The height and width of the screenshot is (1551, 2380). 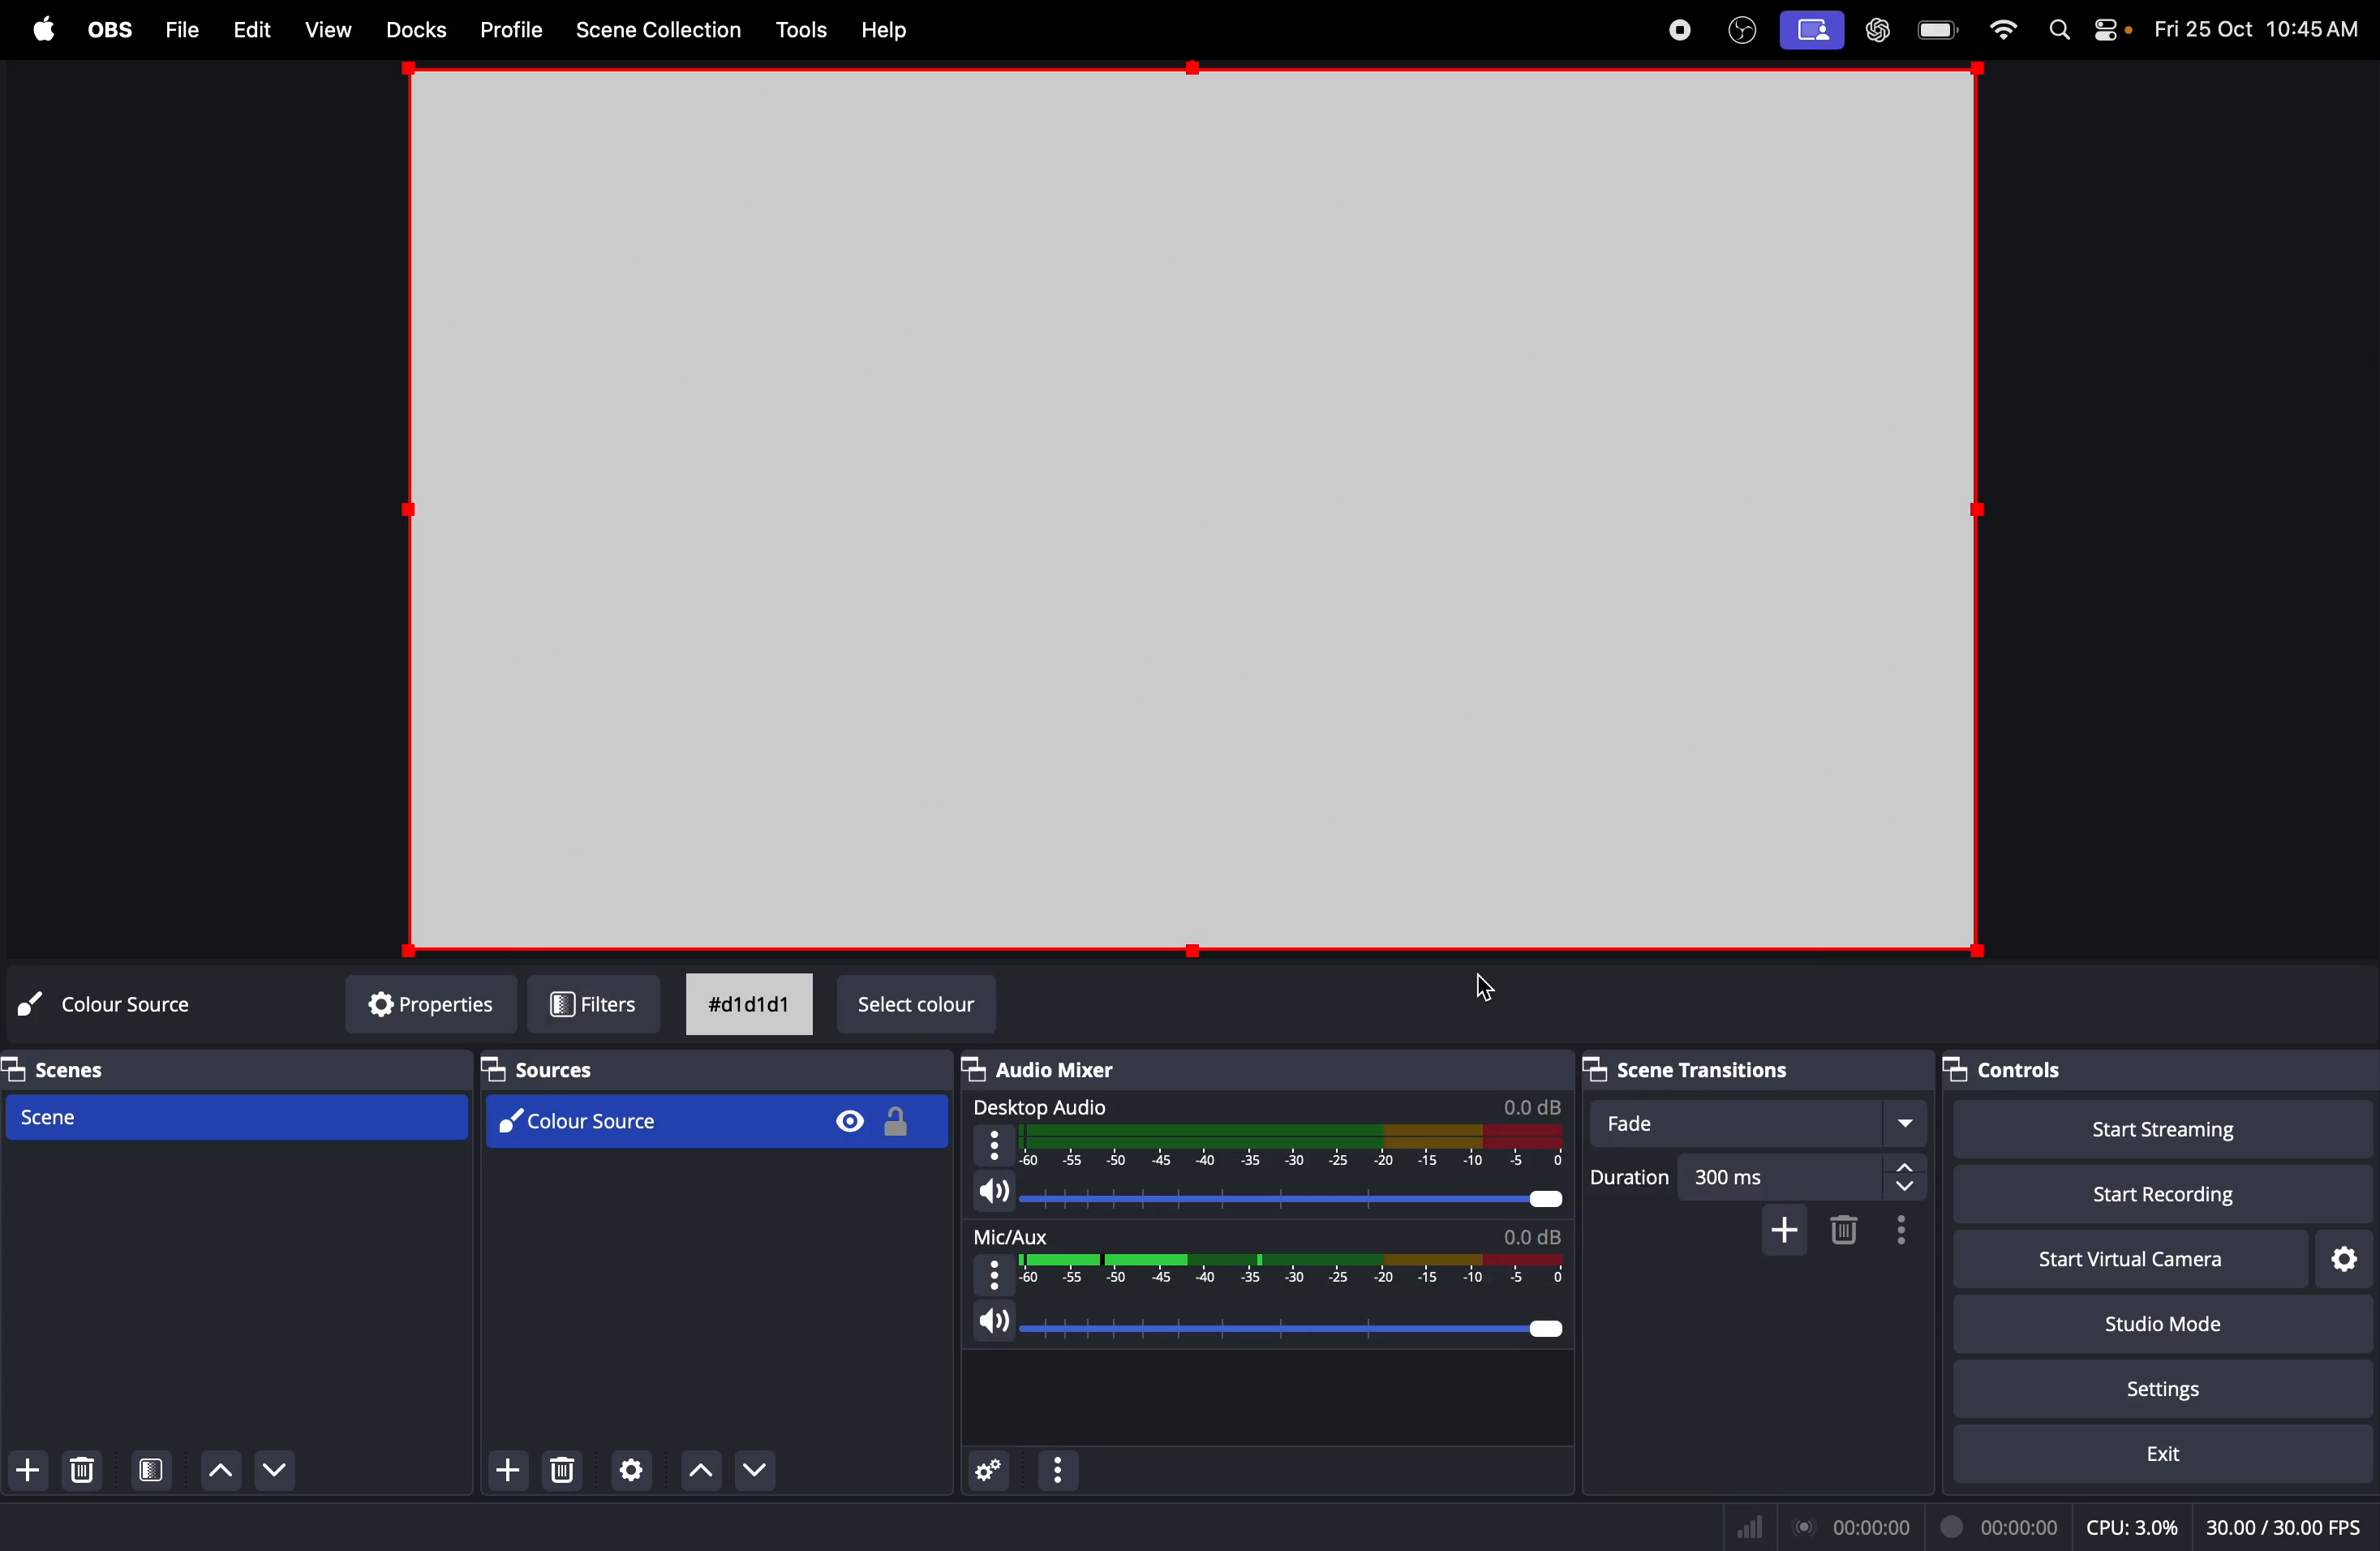 I want to click on chat gpt, so click(x=1876, y=32).